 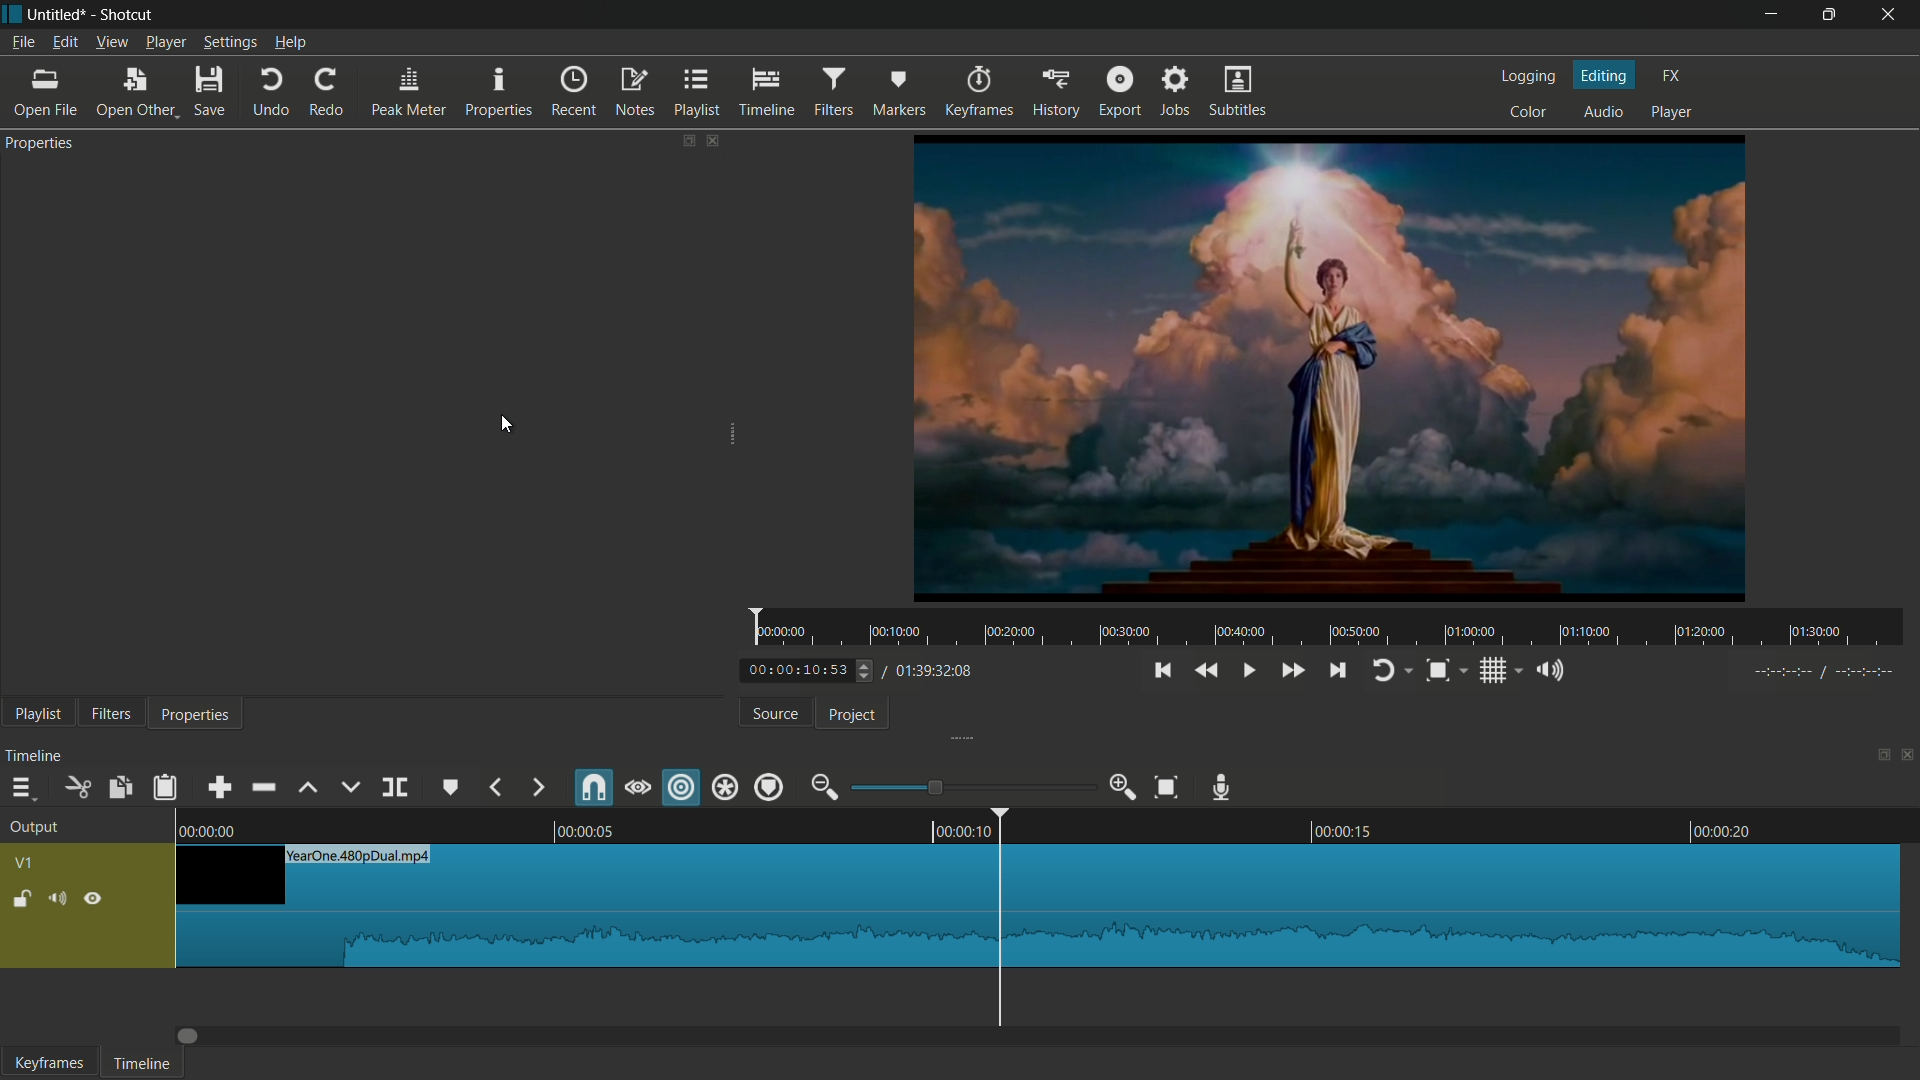 I want to click on redo, so click(x=324, y=90).